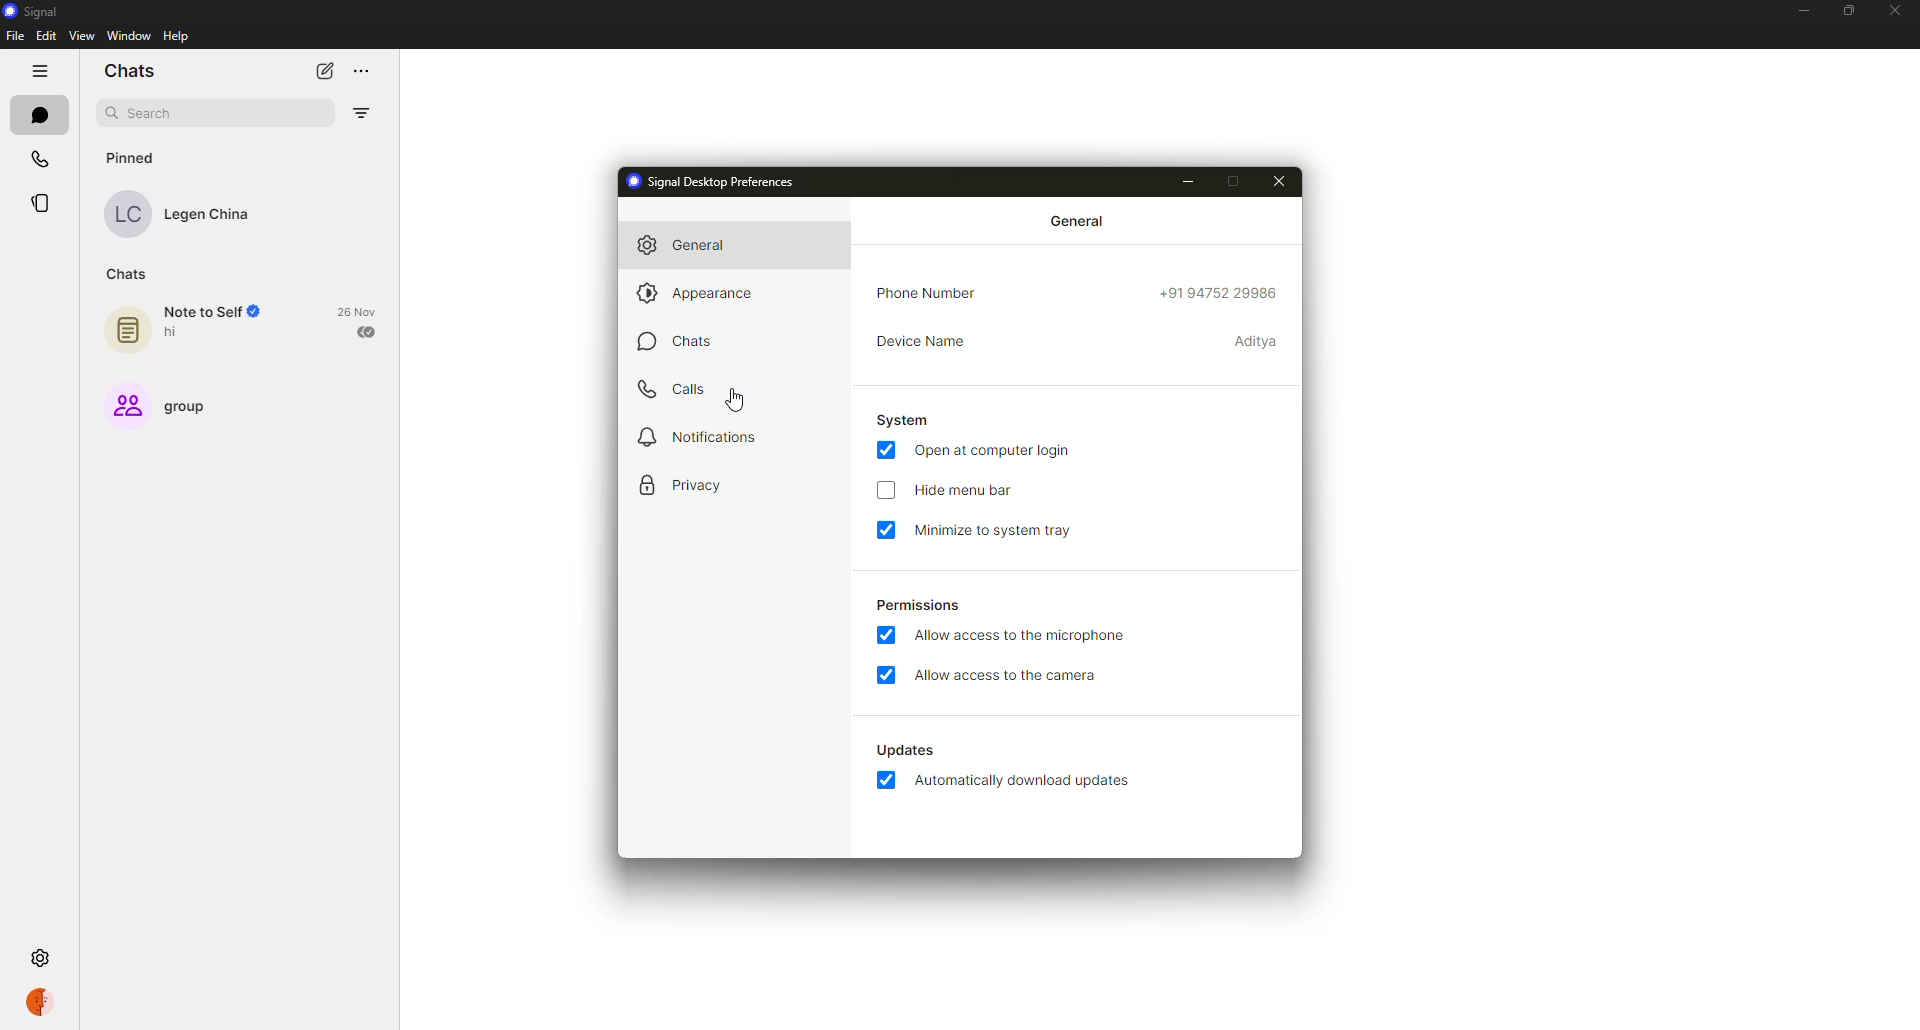  What do you see at coordinates (698, 291) in the screenshot?
I see `appearance` at bounding box center [698, 291].